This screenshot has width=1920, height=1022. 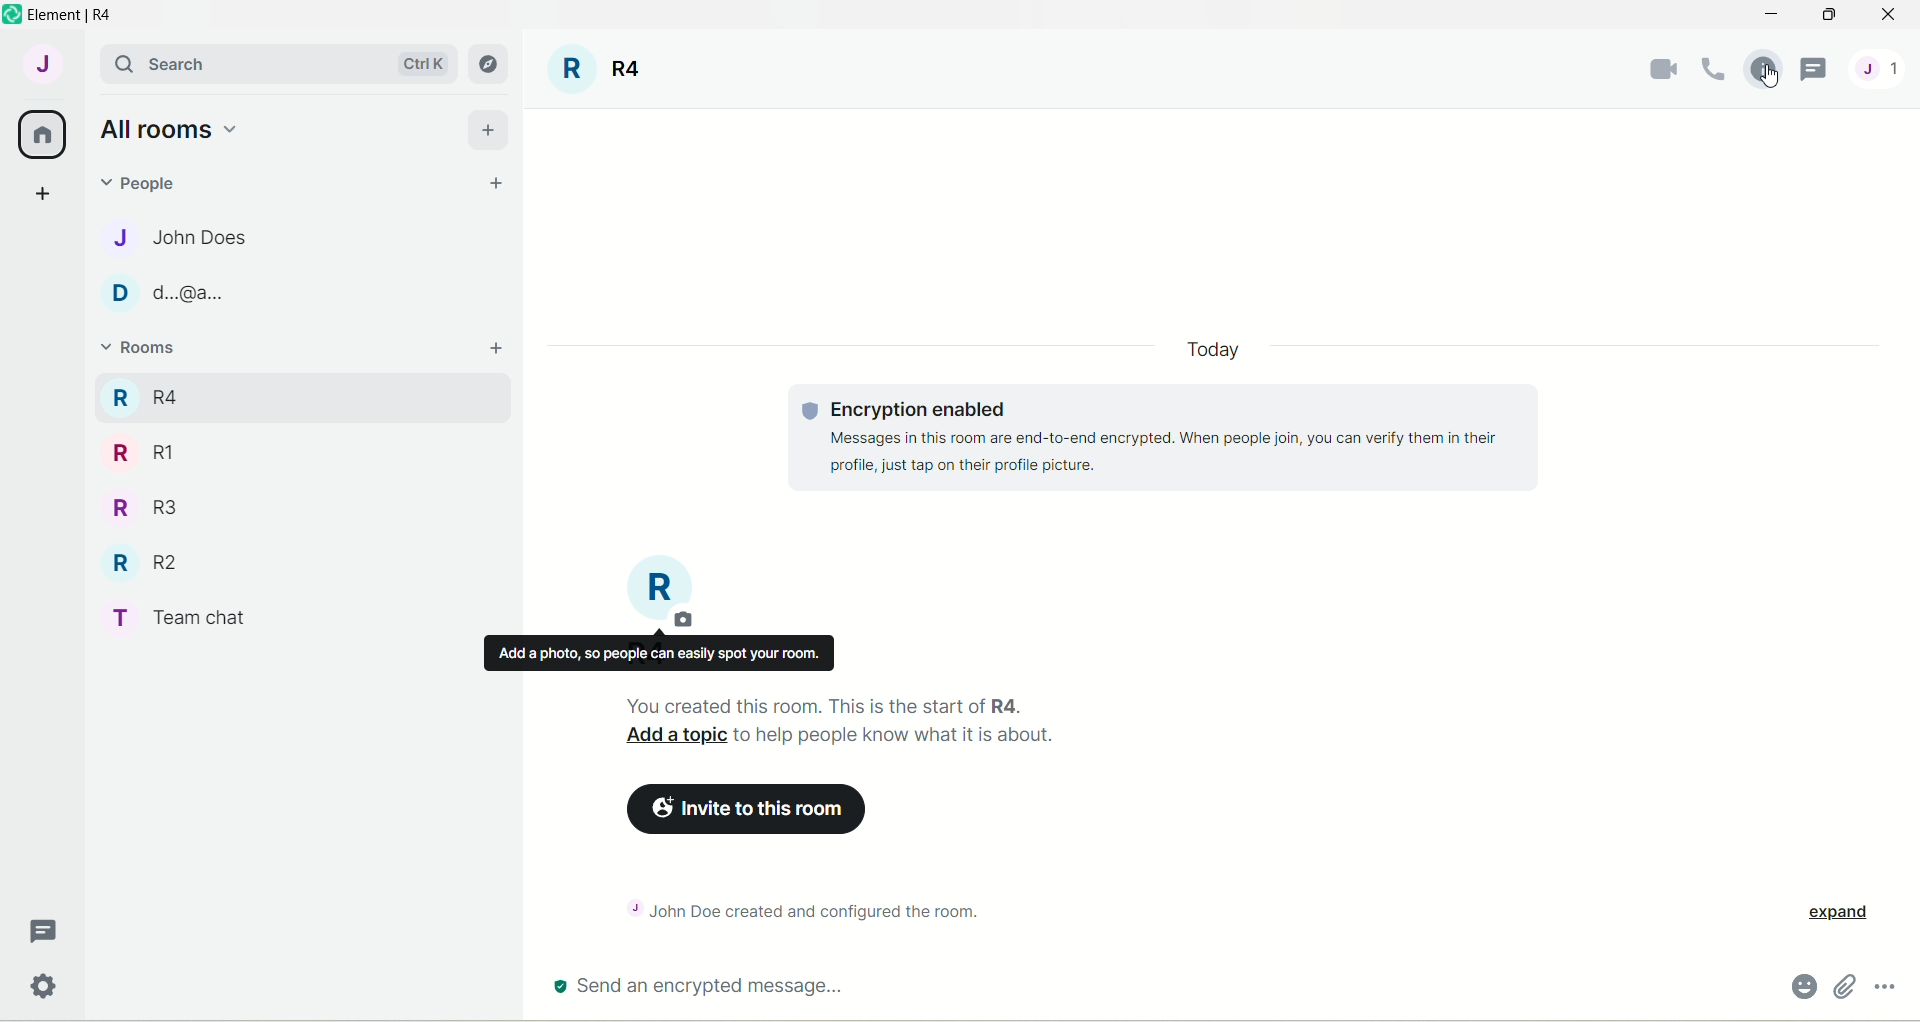 I want to click on element, so click(x=79, y=14).